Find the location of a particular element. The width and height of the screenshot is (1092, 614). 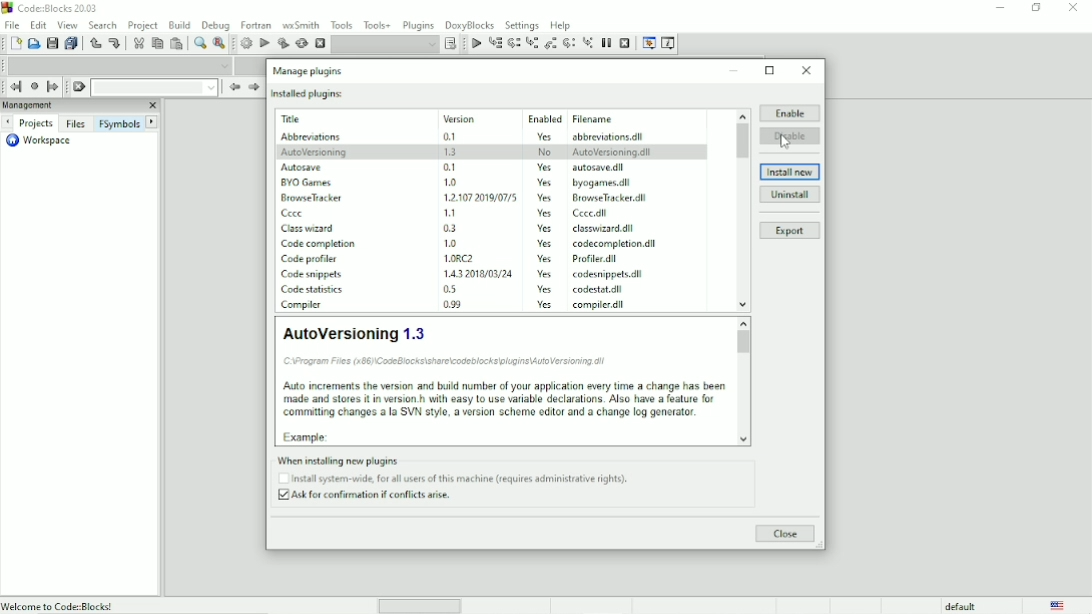

Code snippets is located at coordinates (313, 275).